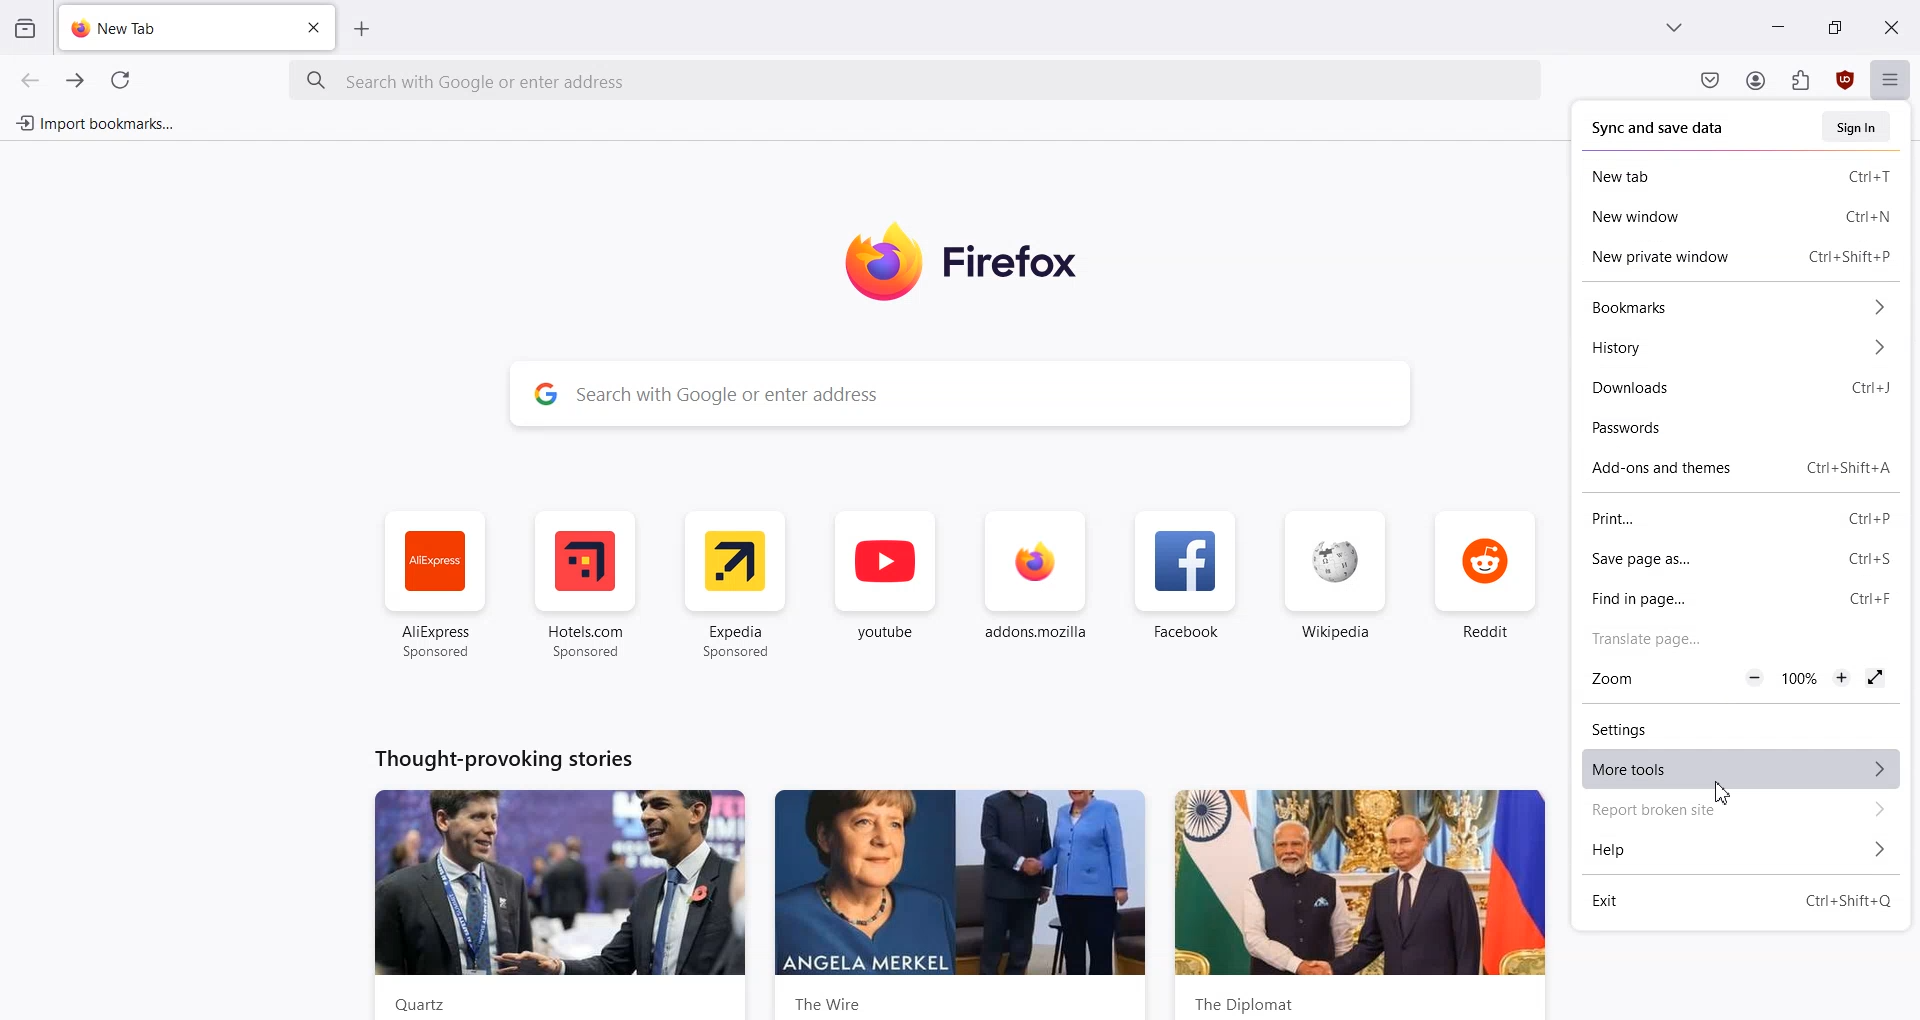 This screenshot has height=1020, width=1920. Describe the element at coordinates (1665, 901) in the screenshot. I see `Exit` at that location.